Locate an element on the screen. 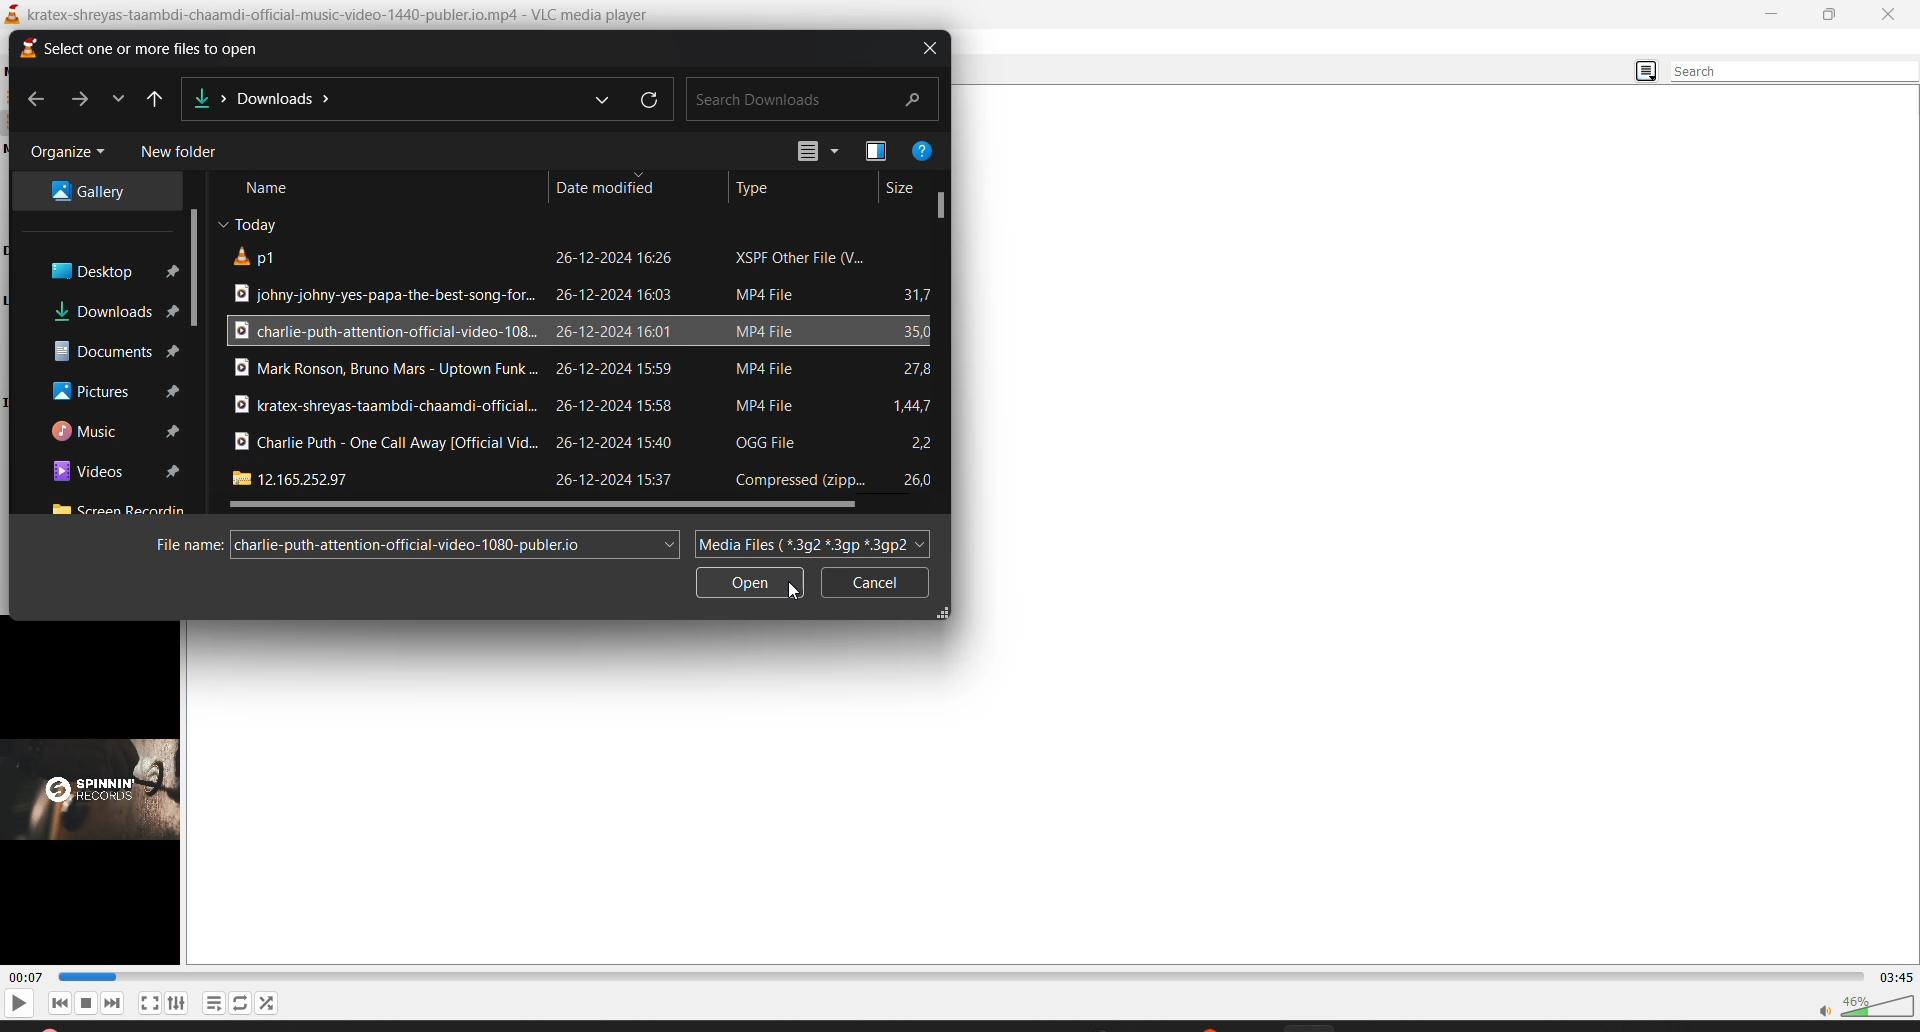 The image size is (1920, 1032). type is located at coordinates (773, 191).